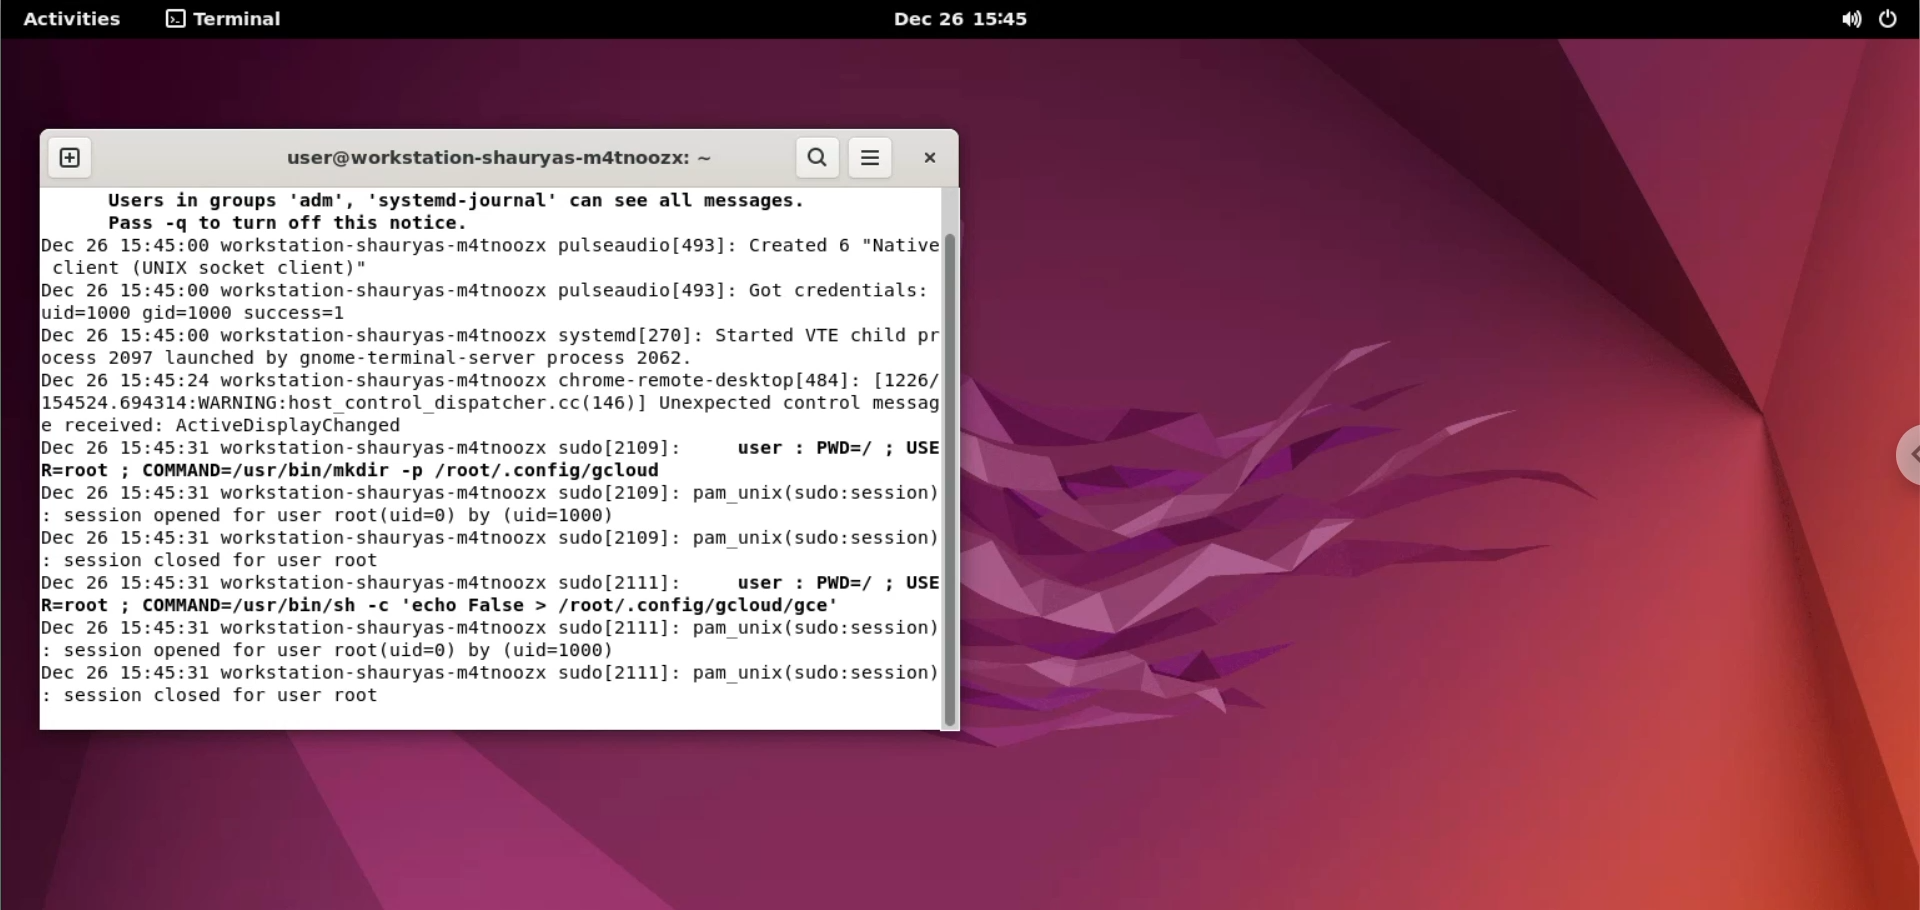  Describe the element at coordinates (76, 20) in the screenshot. I see `Activities` at that location.